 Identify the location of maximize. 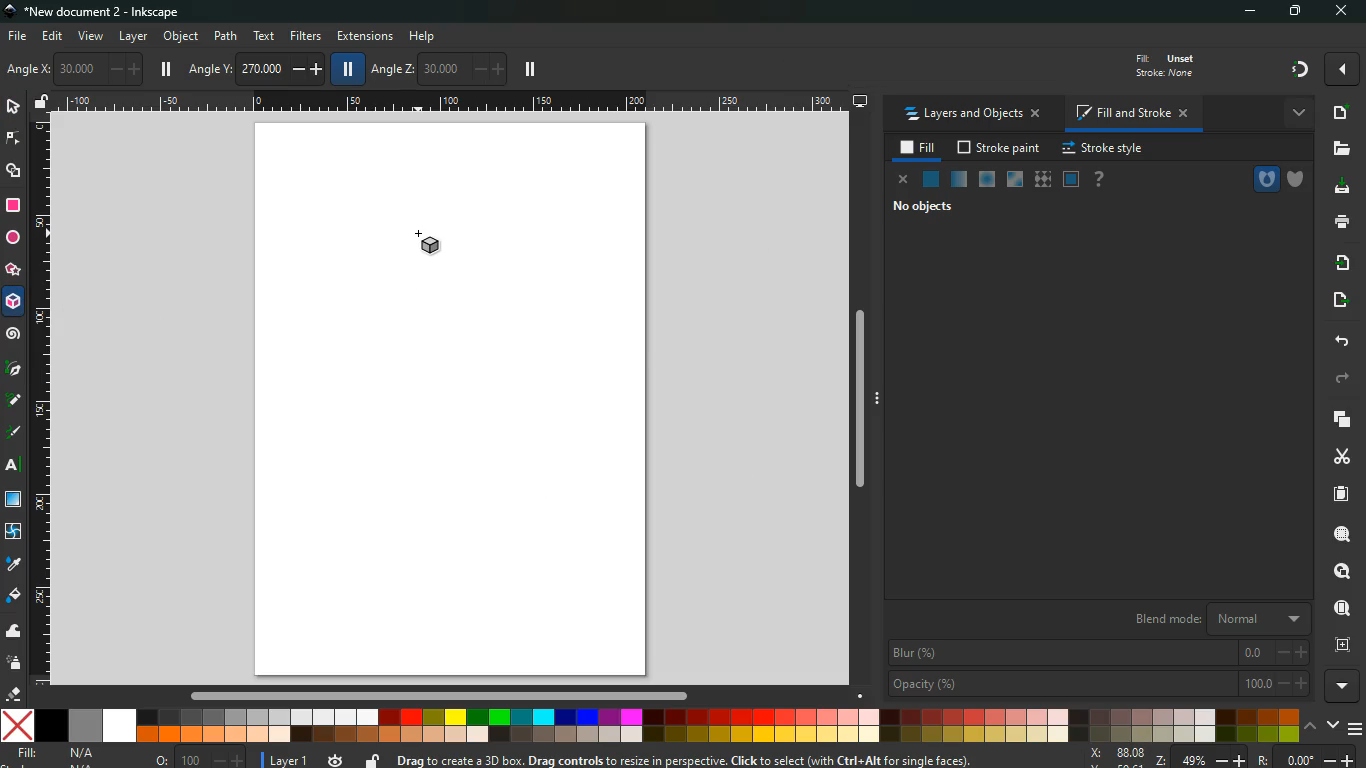
(1298, 12).